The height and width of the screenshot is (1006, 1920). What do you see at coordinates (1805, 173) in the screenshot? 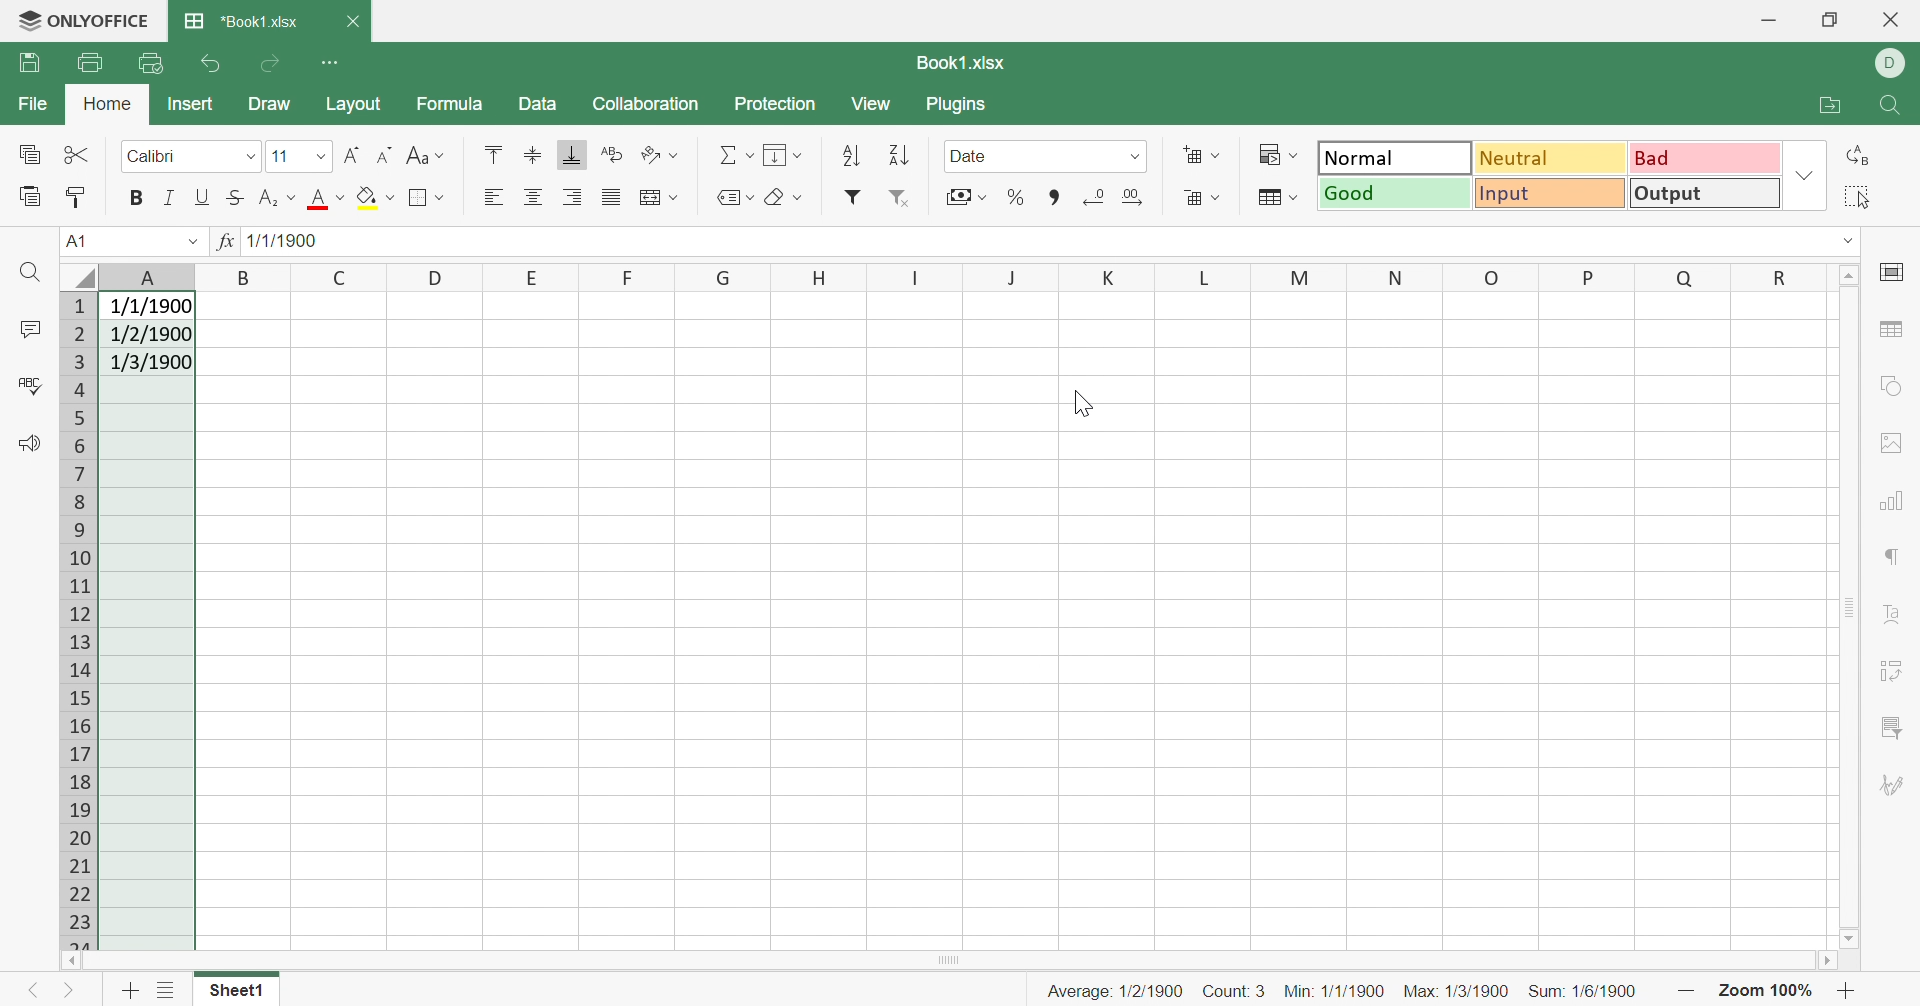
I see `Drop down` at bounding box center [1805, 173].